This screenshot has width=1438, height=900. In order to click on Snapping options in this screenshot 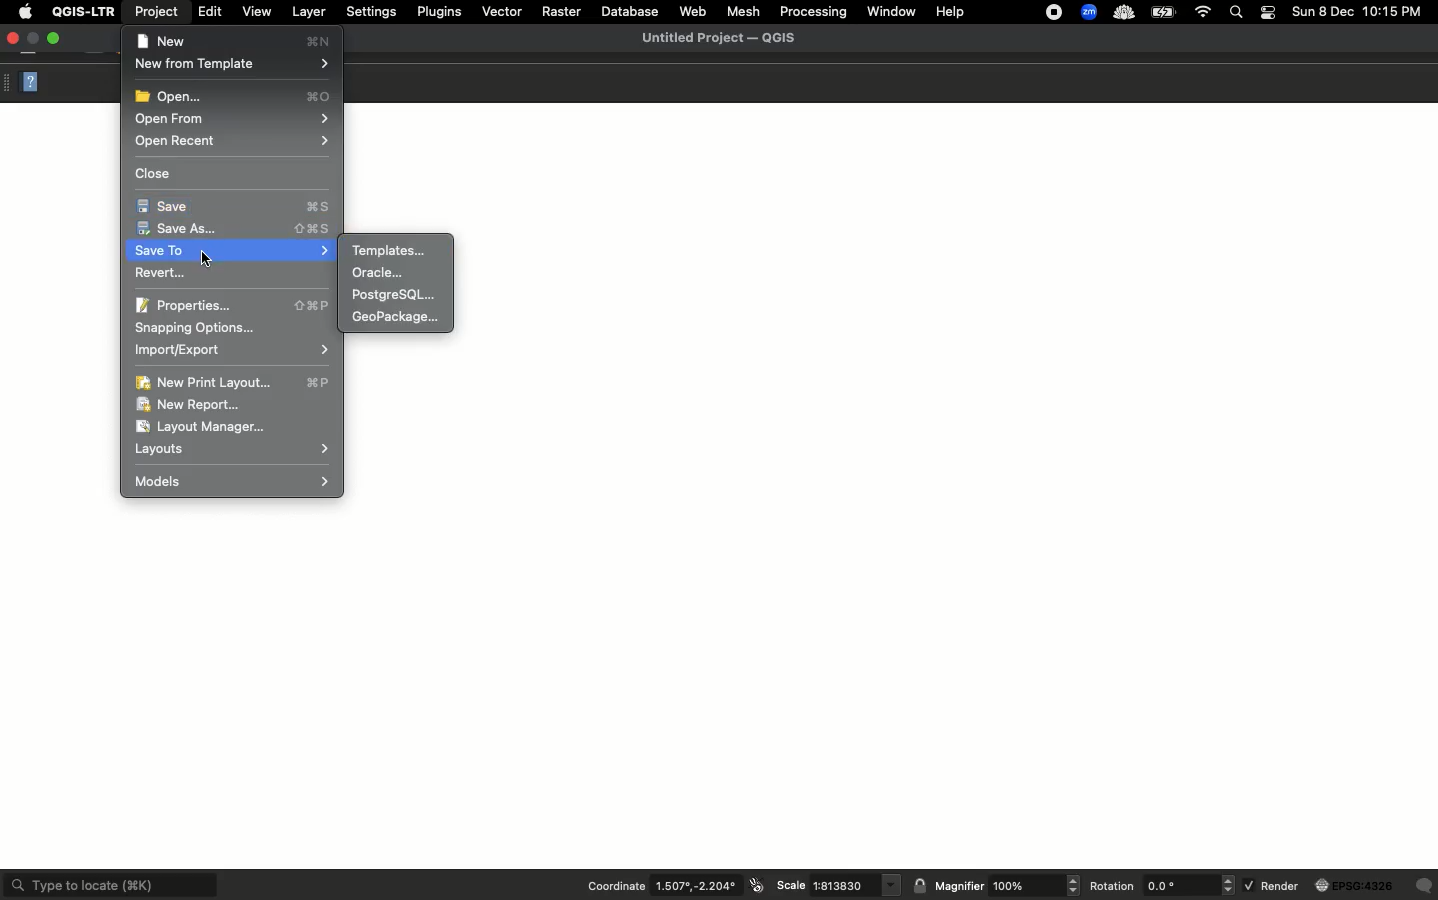, I will do `click(199, 328)`.